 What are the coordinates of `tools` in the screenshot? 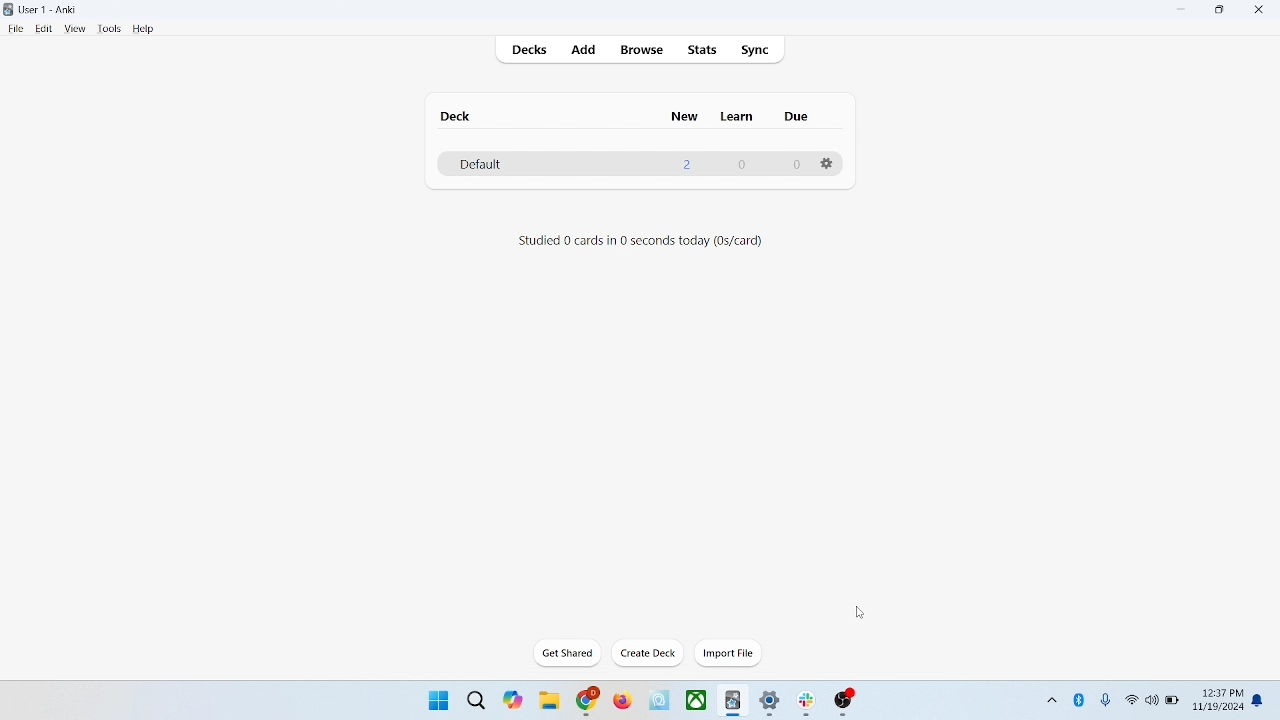 It's located at (108, 29).